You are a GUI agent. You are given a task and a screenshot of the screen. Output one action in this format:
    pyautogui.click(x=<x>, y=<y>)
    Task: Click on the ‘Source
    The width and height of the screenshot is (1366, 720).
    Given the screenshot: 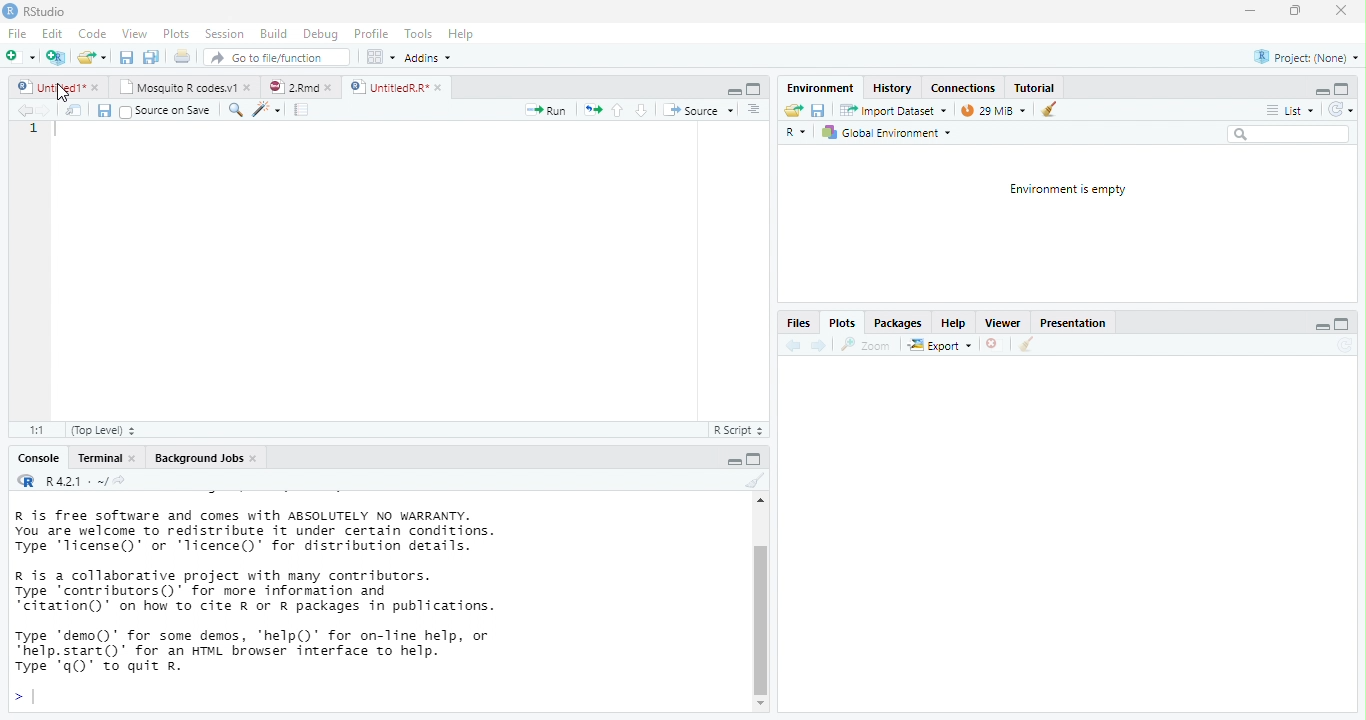 What is the action you would take?
    pyautogui.click(x=700, y=110)
    